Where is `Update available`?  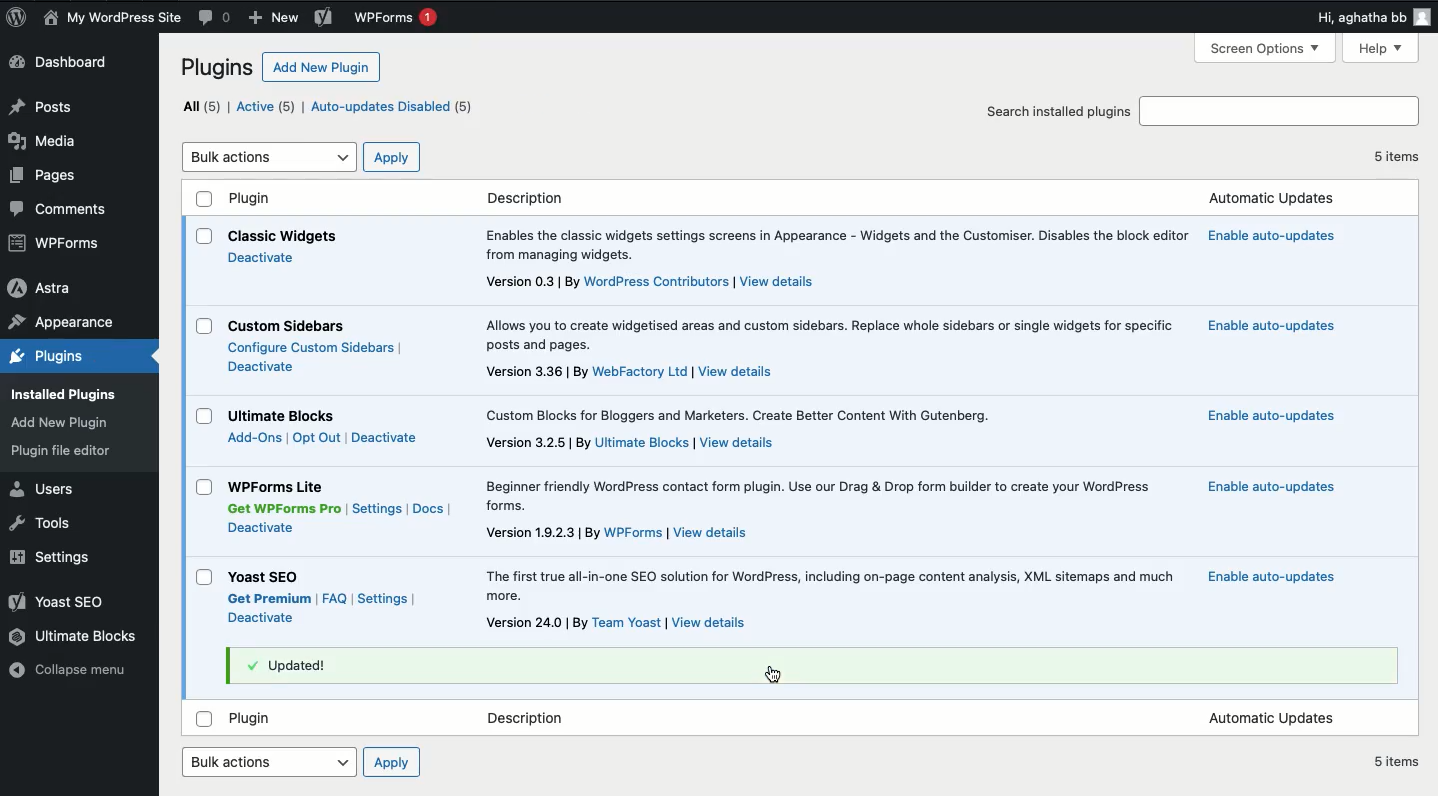 Update available is located at coordinates (371, 107).